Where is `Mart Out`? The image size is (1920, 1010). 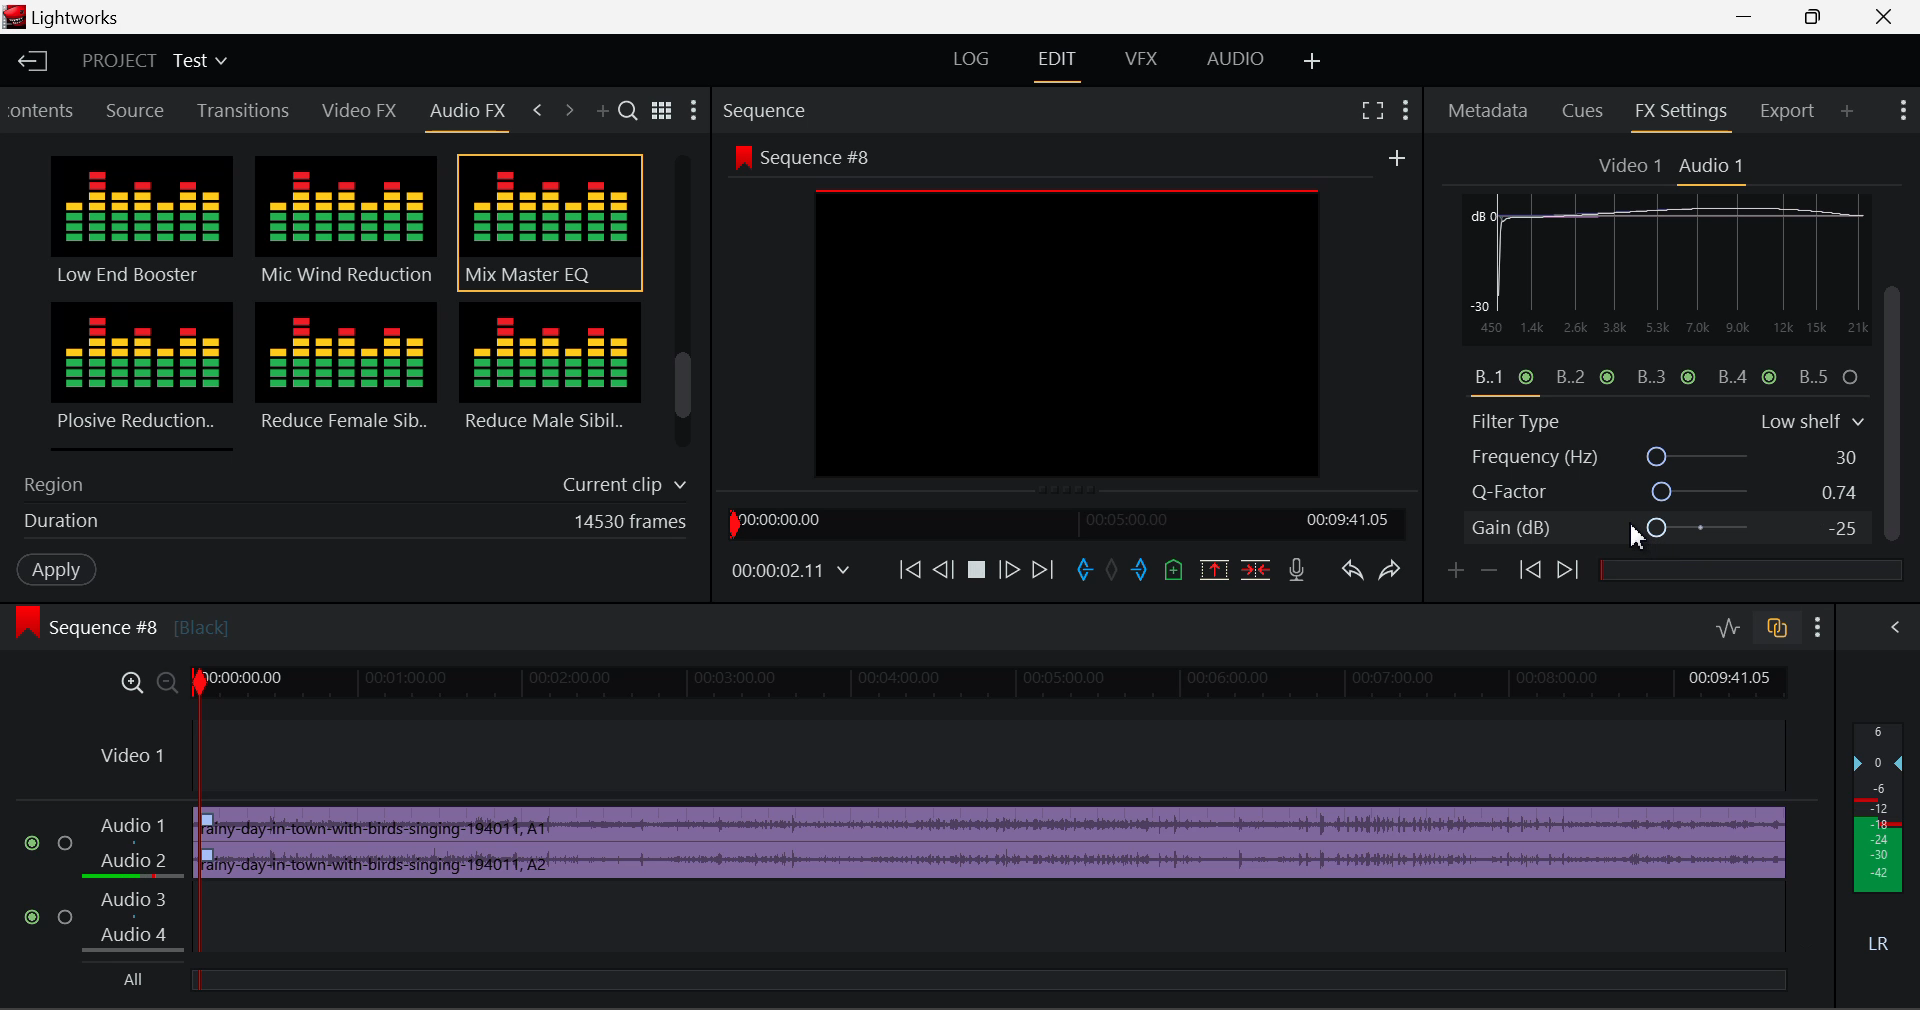 Mart Out is located at coordinates (1142, 570).